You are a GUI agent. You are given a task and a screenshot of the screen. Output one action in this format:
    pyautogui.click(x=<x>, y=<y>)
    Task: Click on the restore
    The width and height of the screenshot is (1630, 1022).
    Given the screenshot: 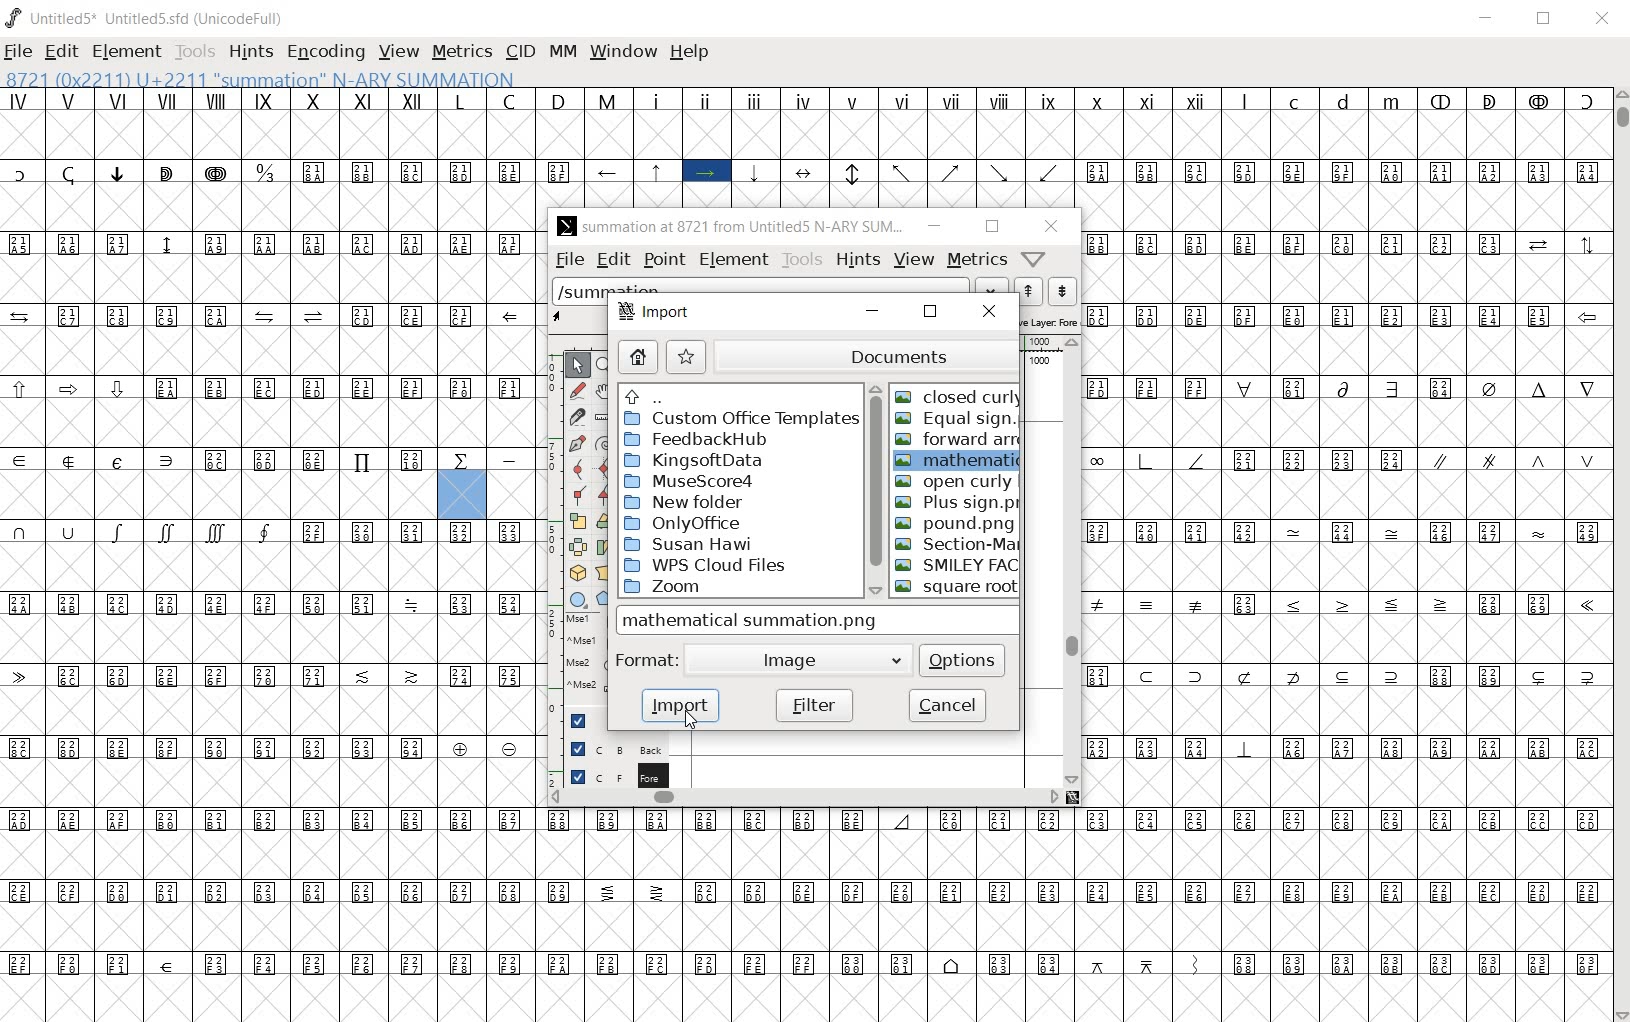 What is the action you would take?
    pyautogui.click(x=991, y=227)
    